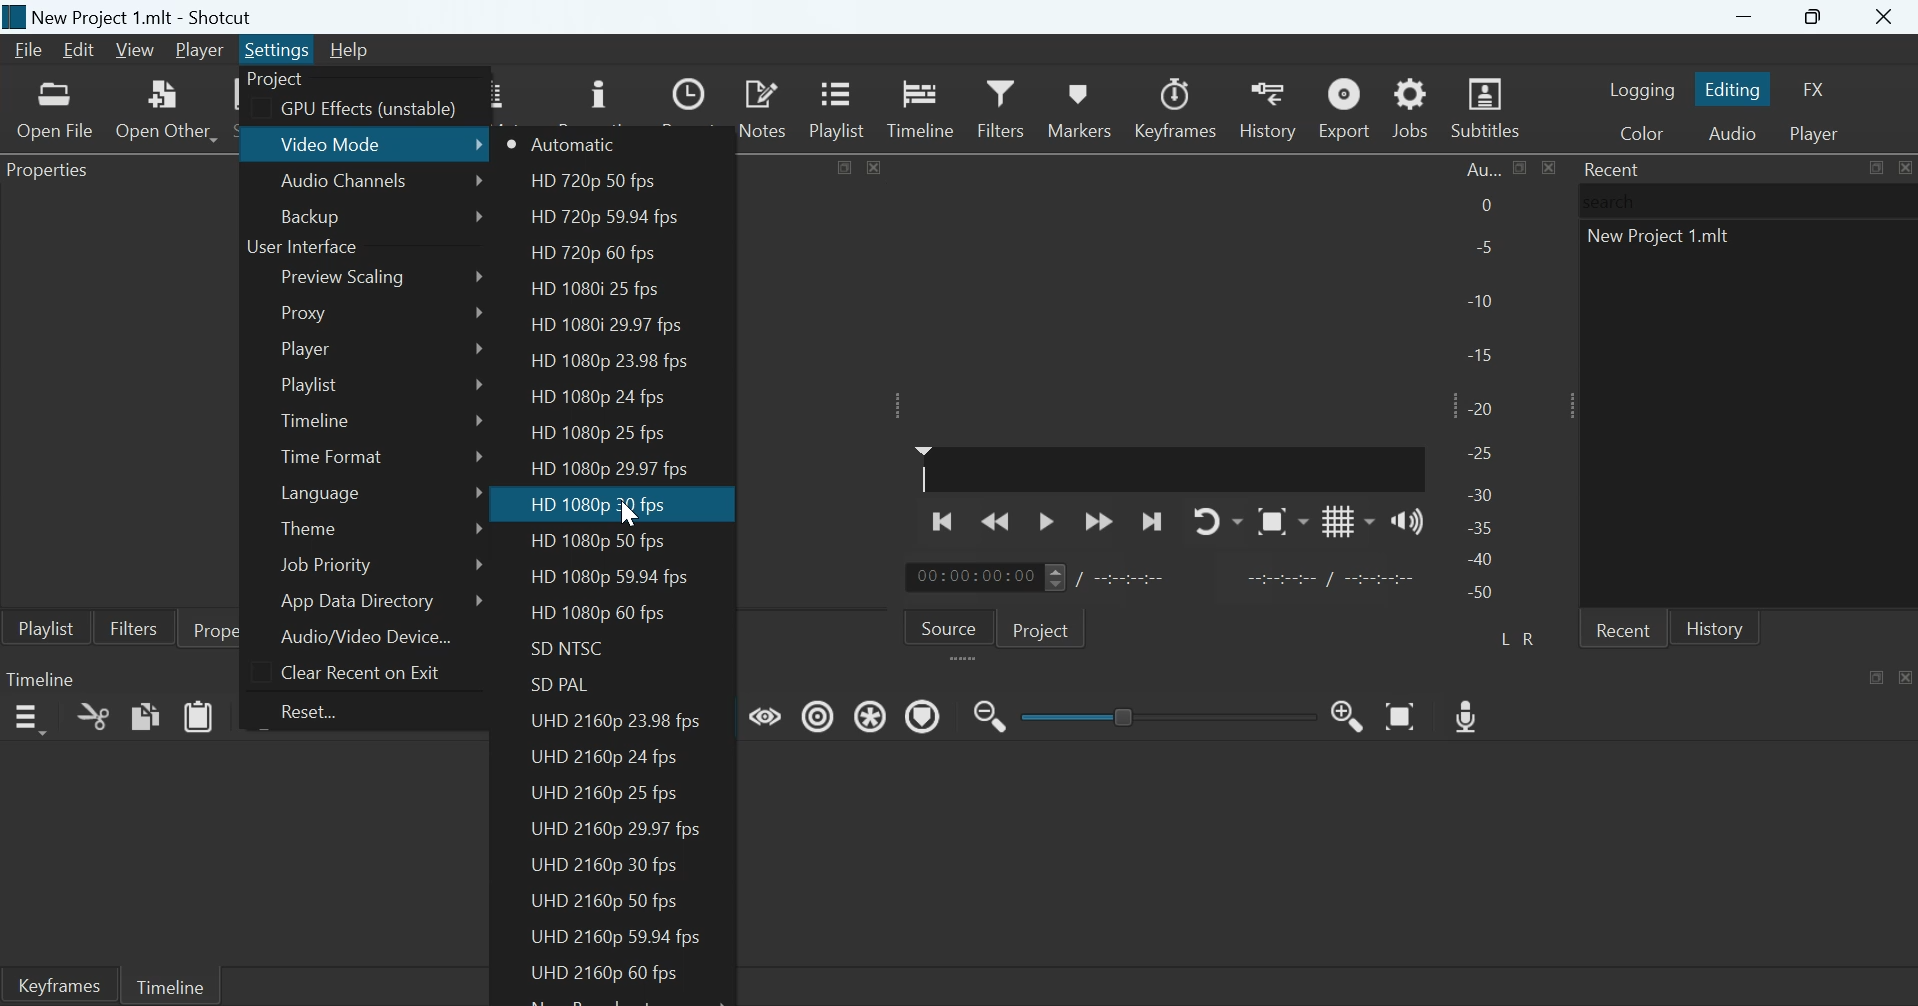 The image size is (1918, 1006). I want to click on copy, so click(146, 715).